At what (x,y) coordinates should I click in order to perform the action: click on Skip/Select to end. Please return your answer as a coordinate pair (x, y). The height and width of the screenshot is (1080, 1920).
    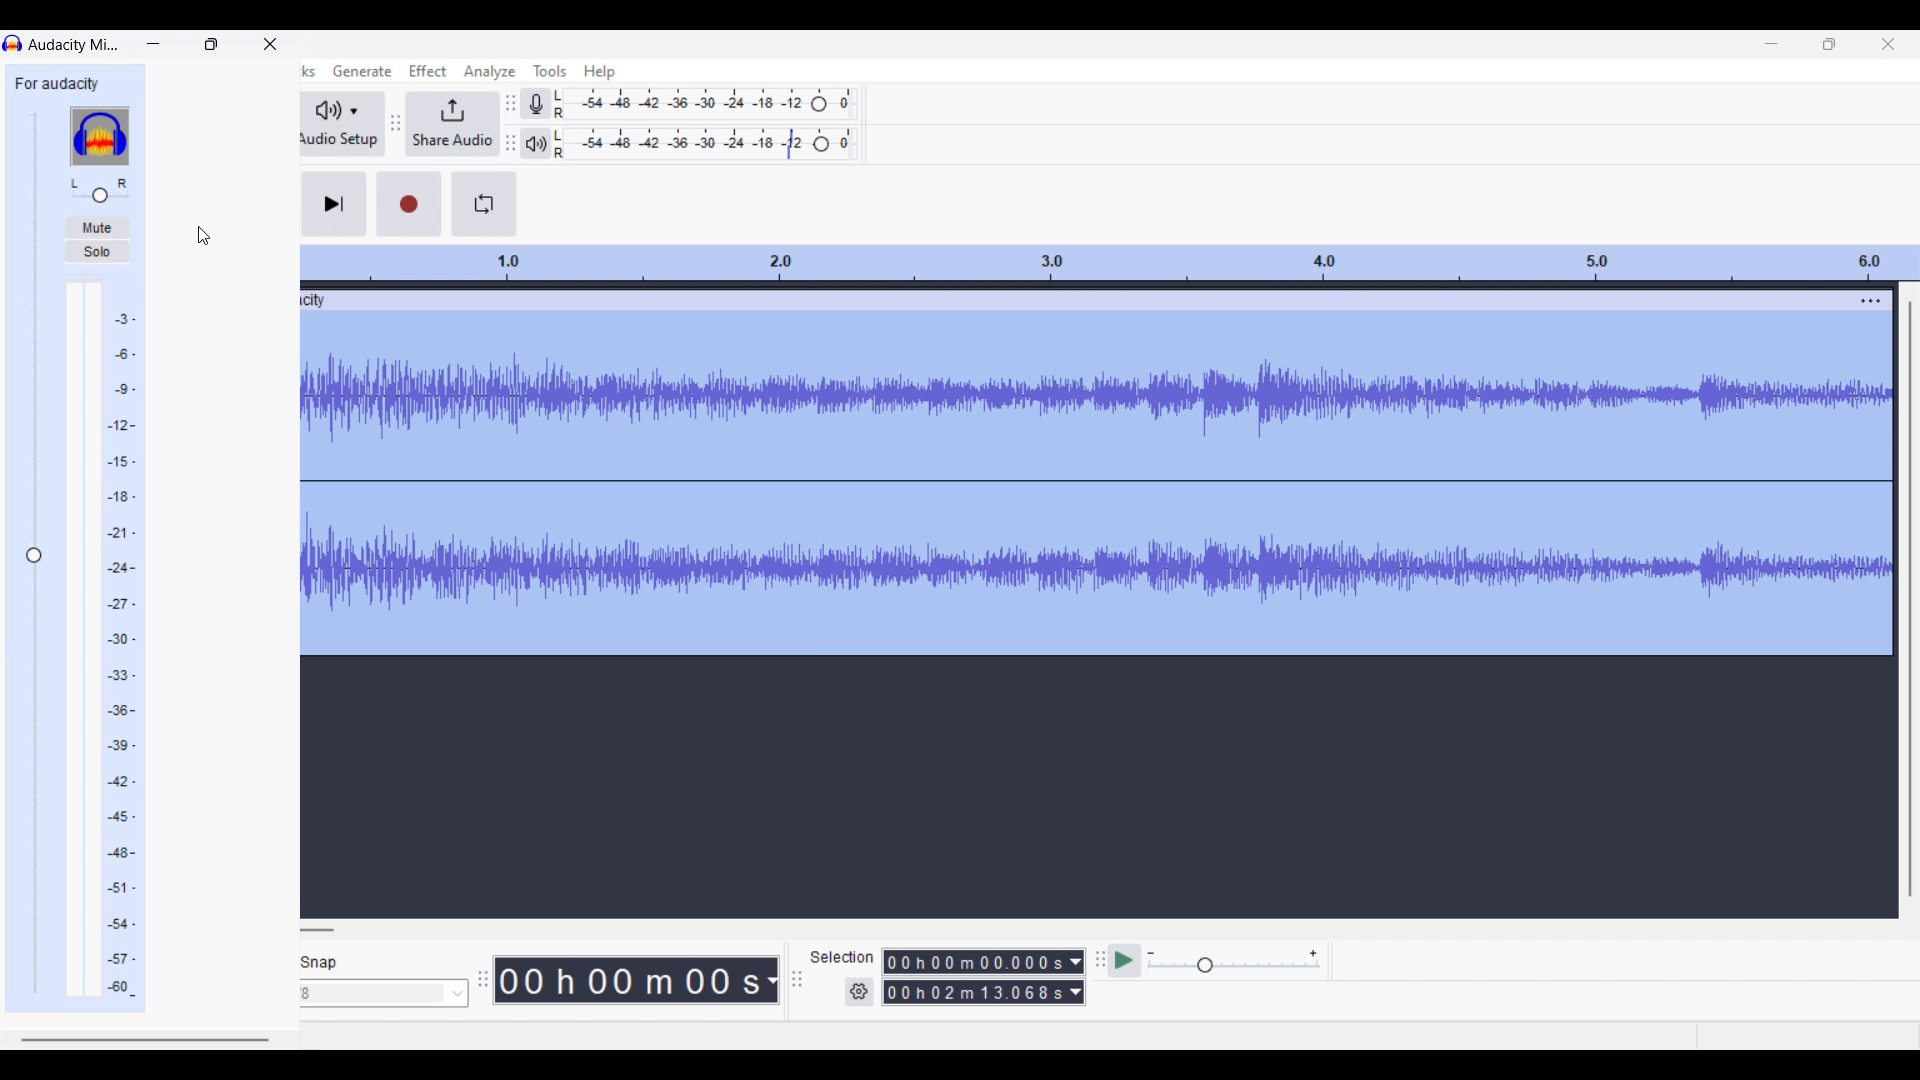
    Looking at the image, I should click on (334, 205).